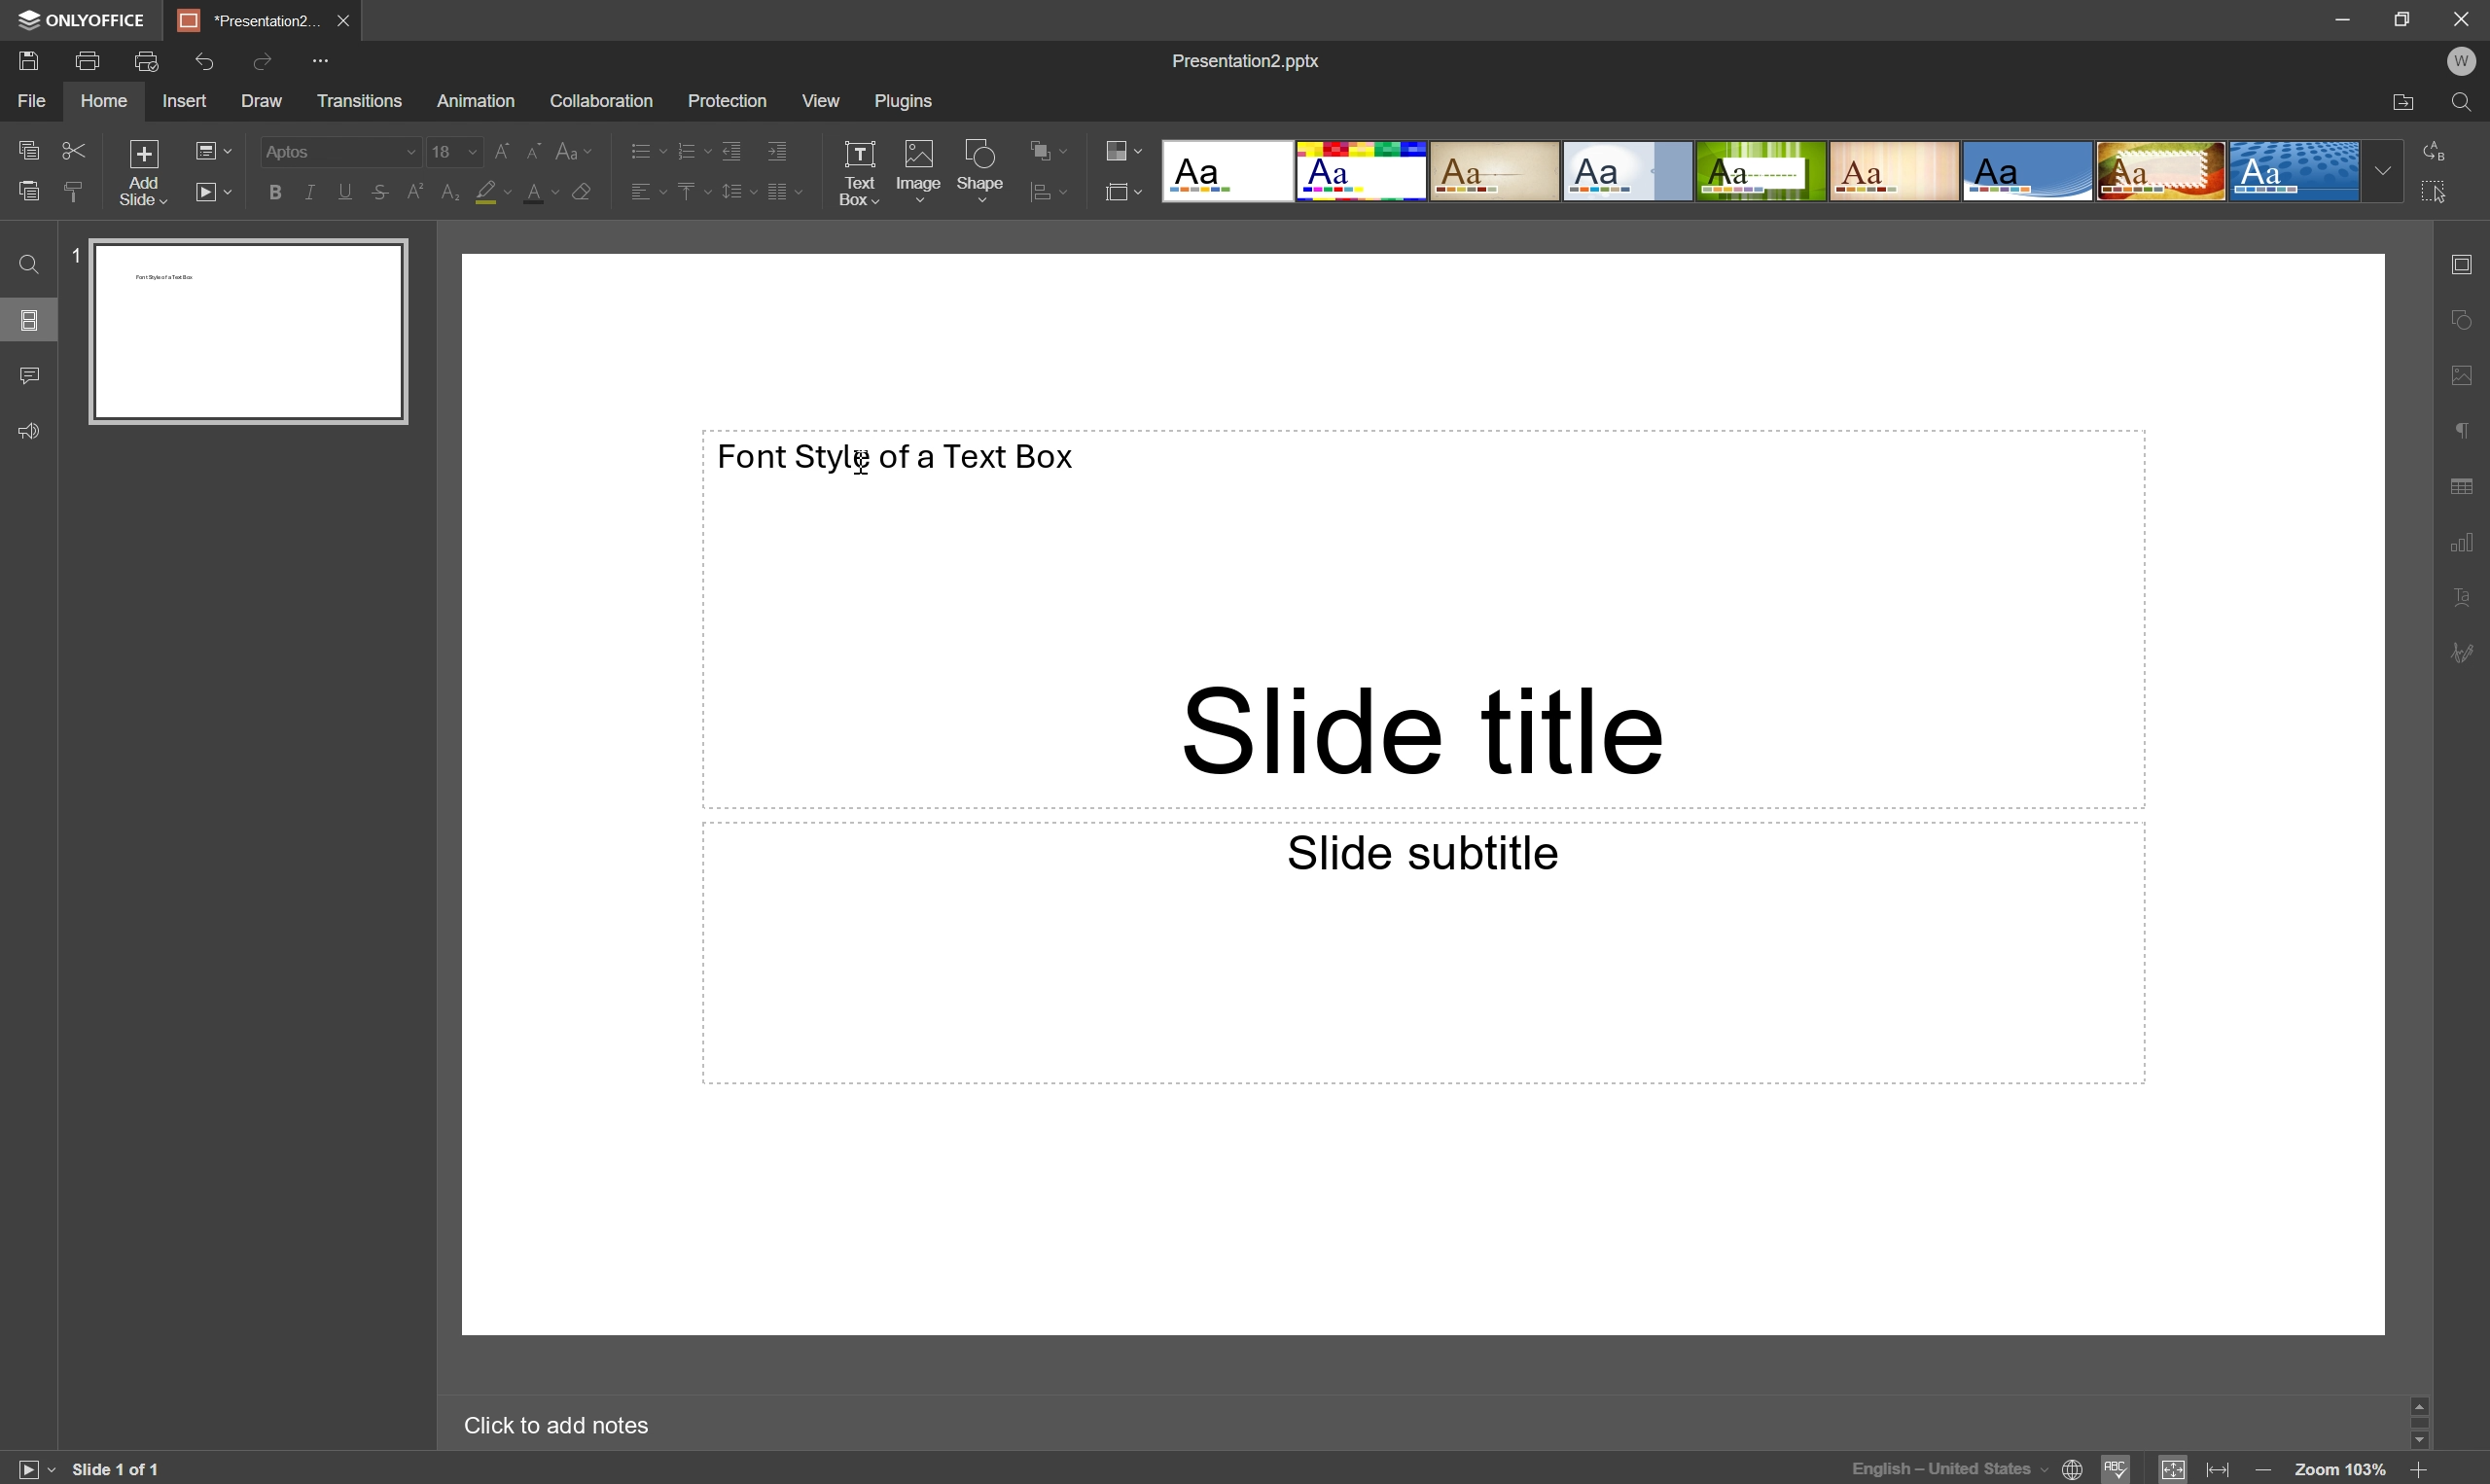  I want to click on Paragraph settings, so click(2465, 431).